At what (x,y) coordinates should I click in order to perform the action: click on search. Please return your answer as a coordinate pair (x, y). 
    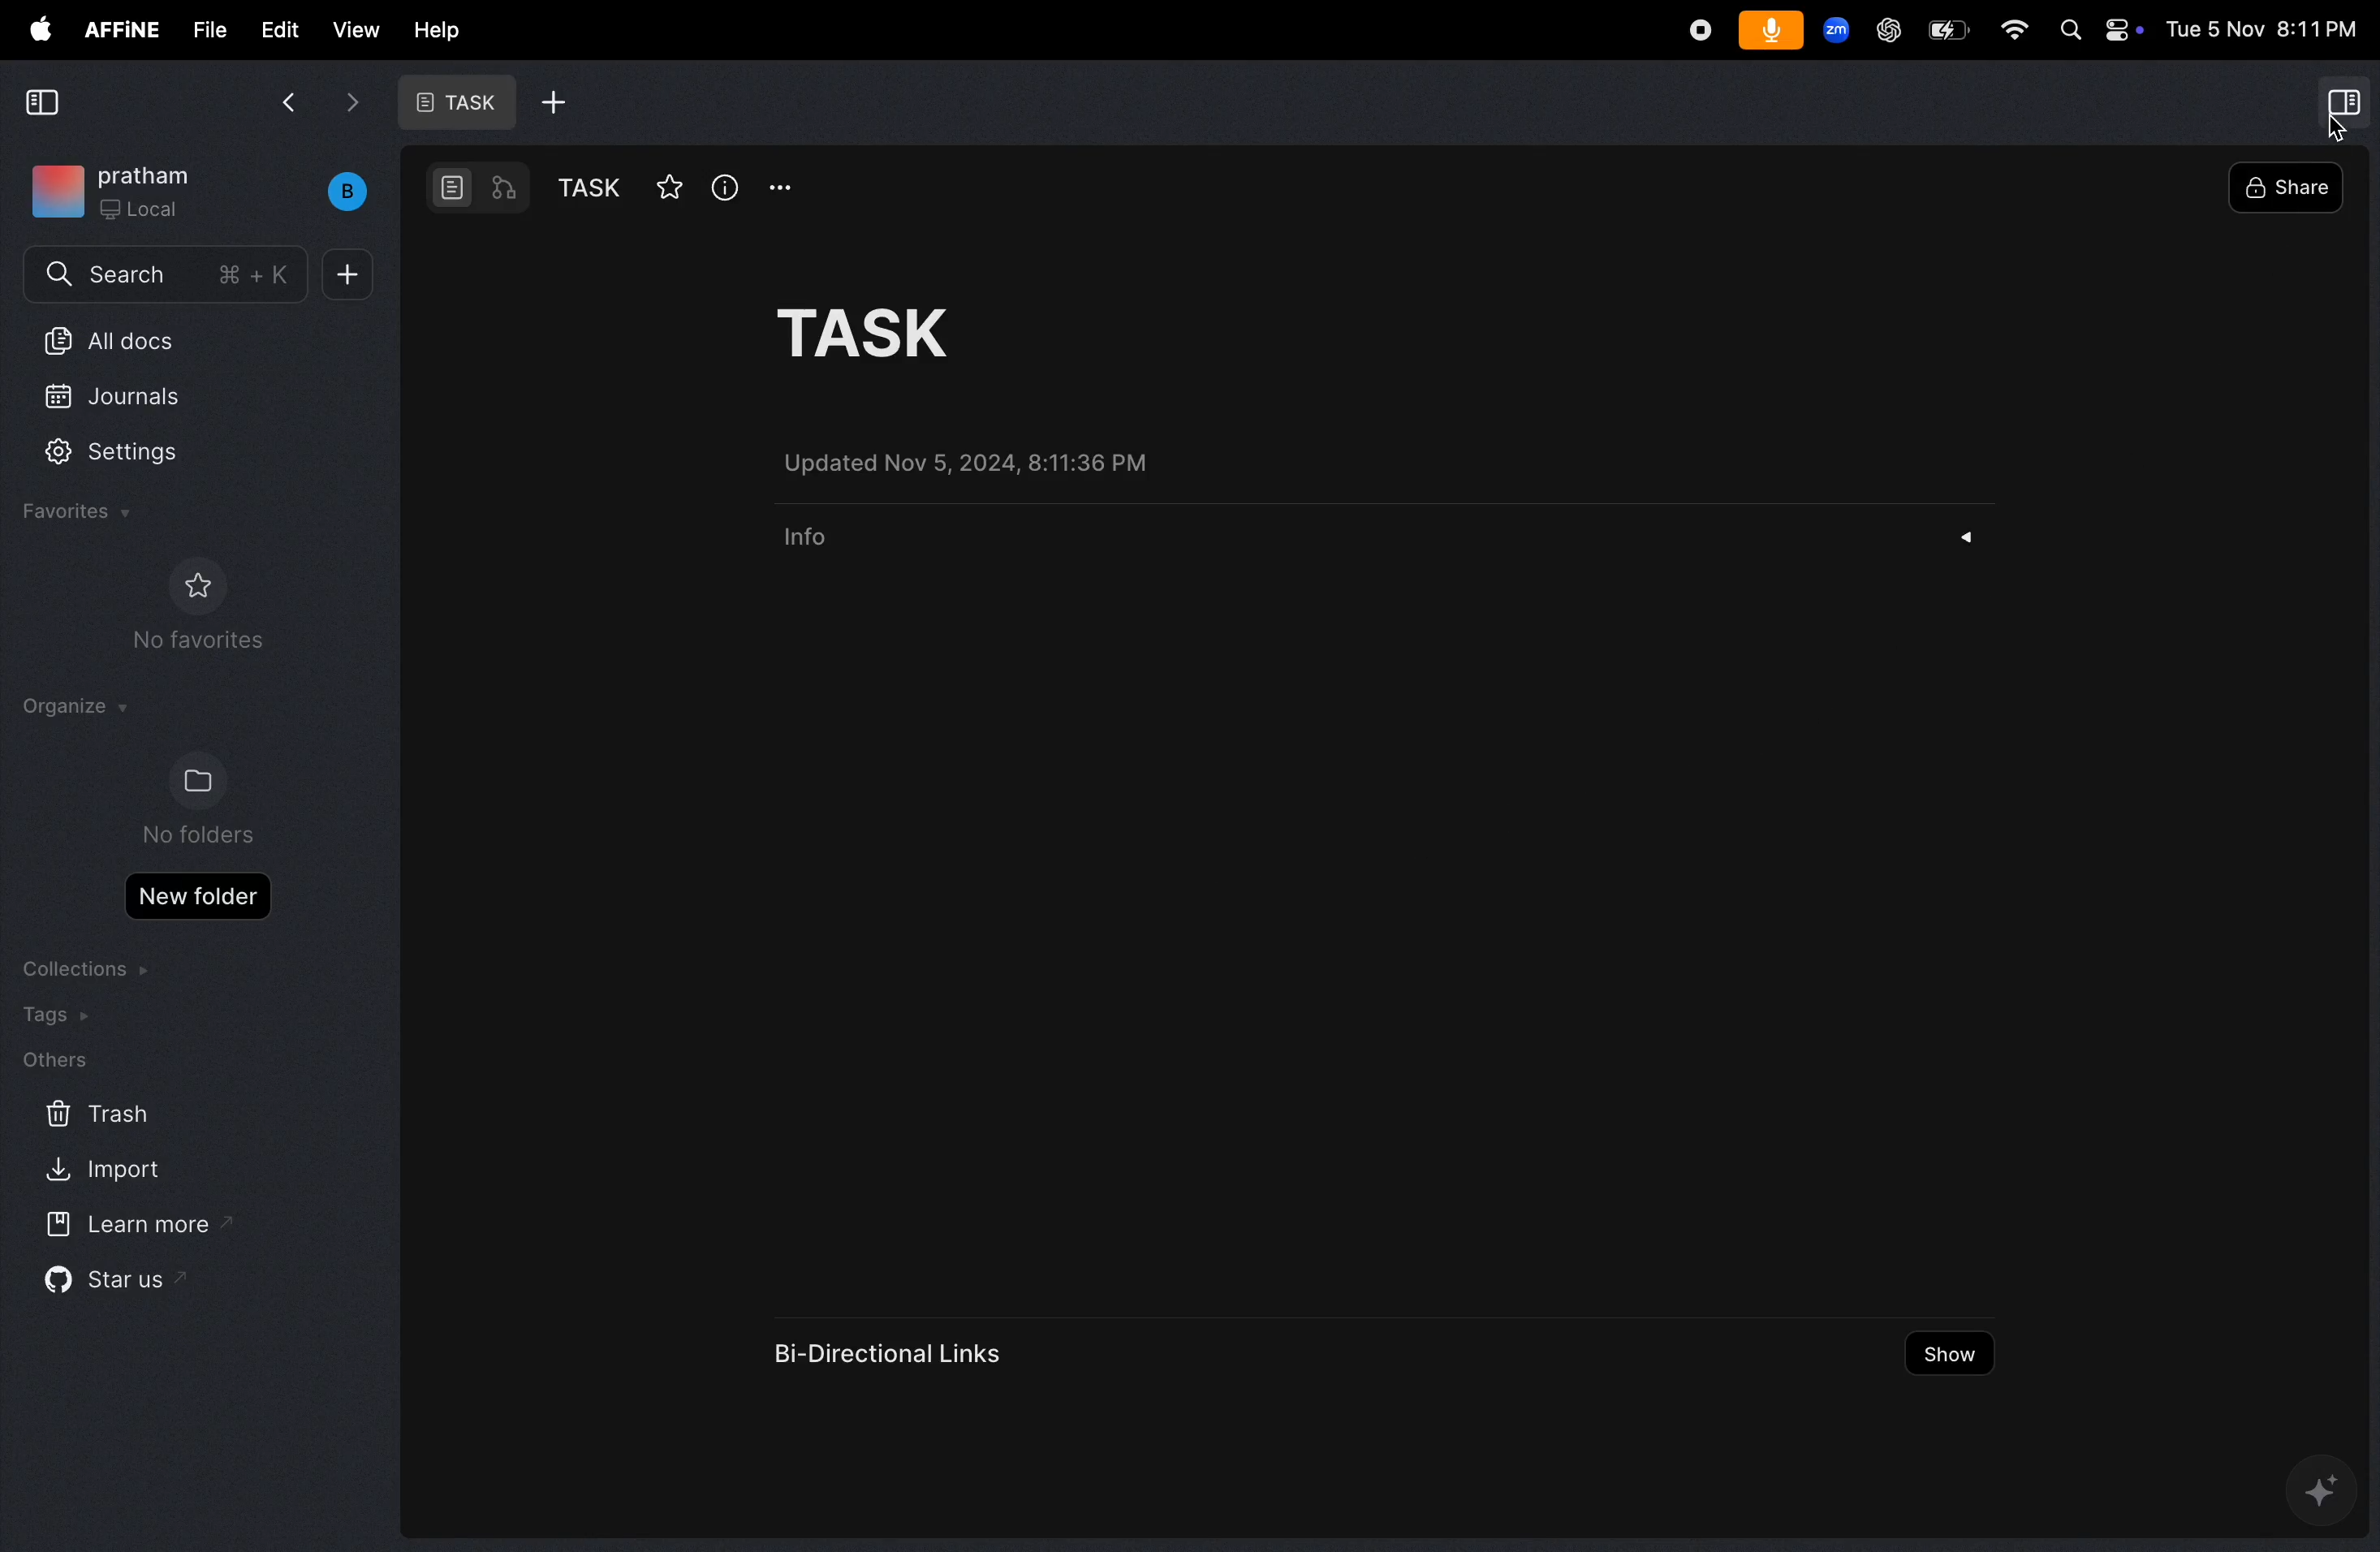
    Looking at the image, I should click on (164, 277).